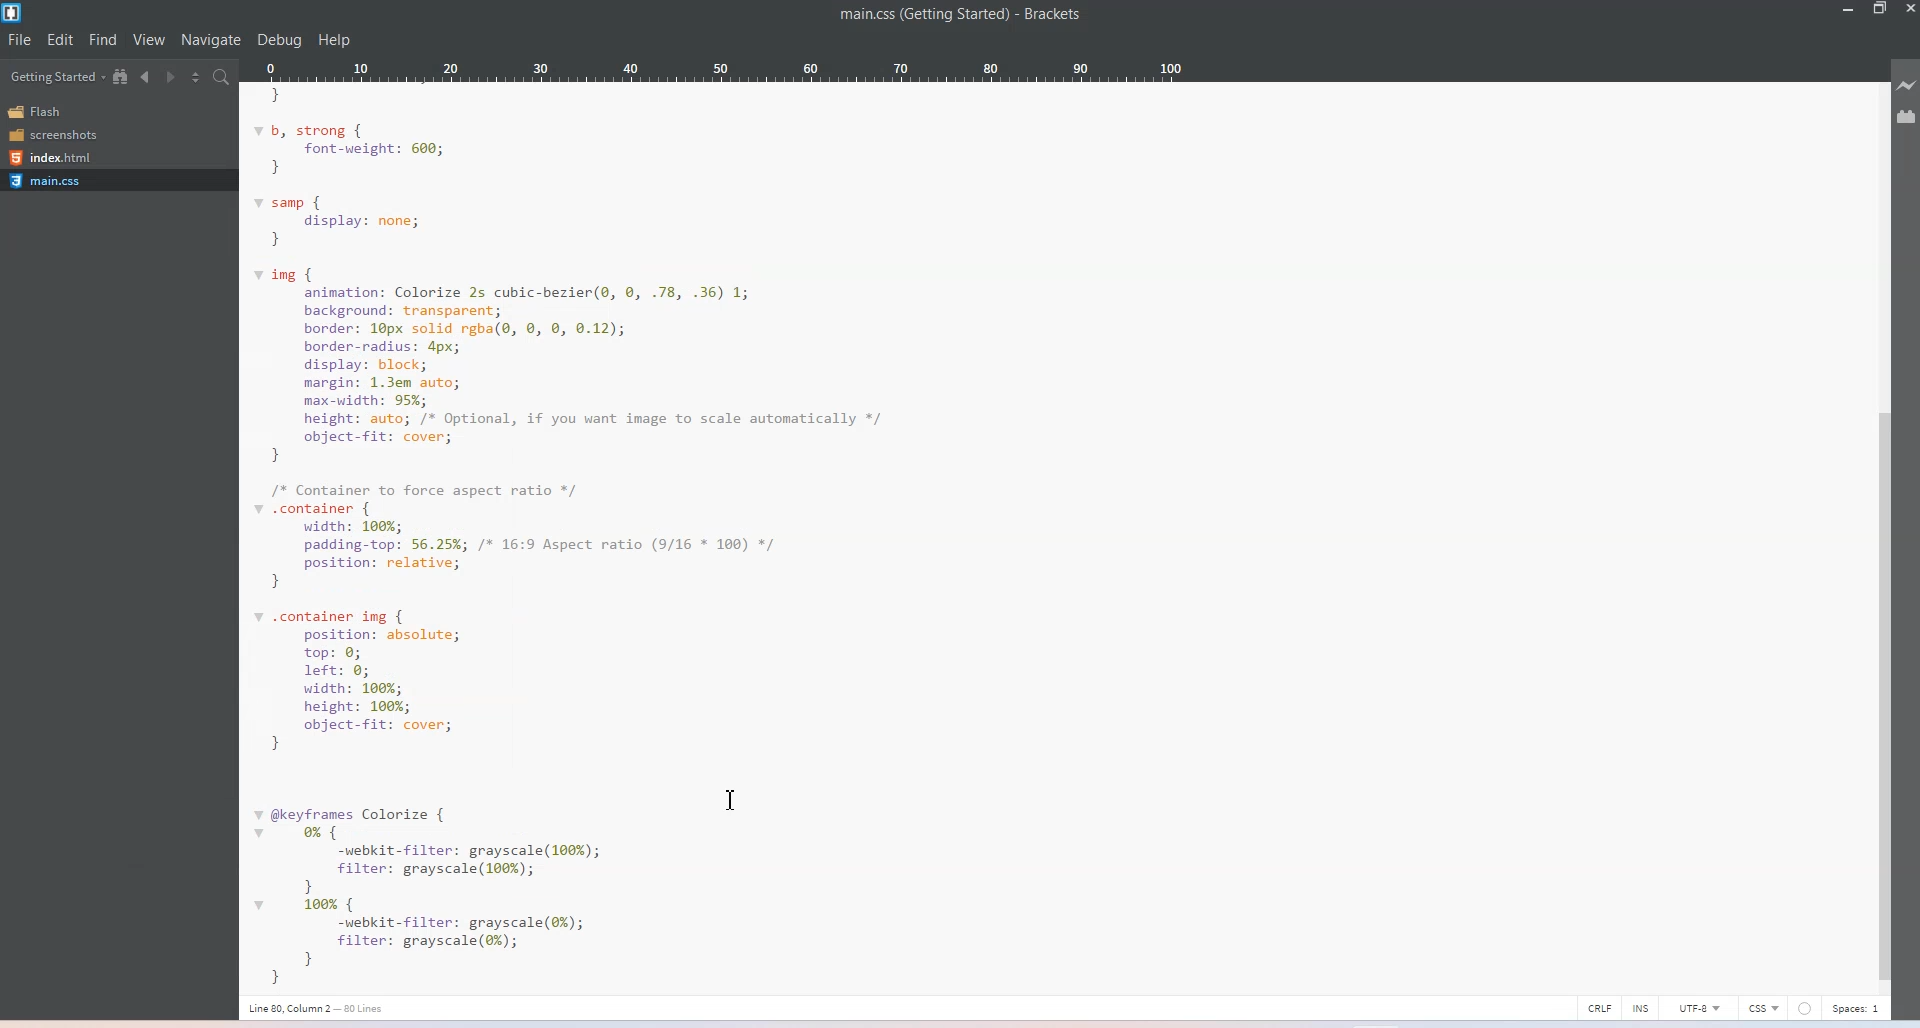 The image size is (1920, 1028). What do you see at coordinates (279, 40) in the screenshot?
I see `Debug` at bounding box center [279, 40].